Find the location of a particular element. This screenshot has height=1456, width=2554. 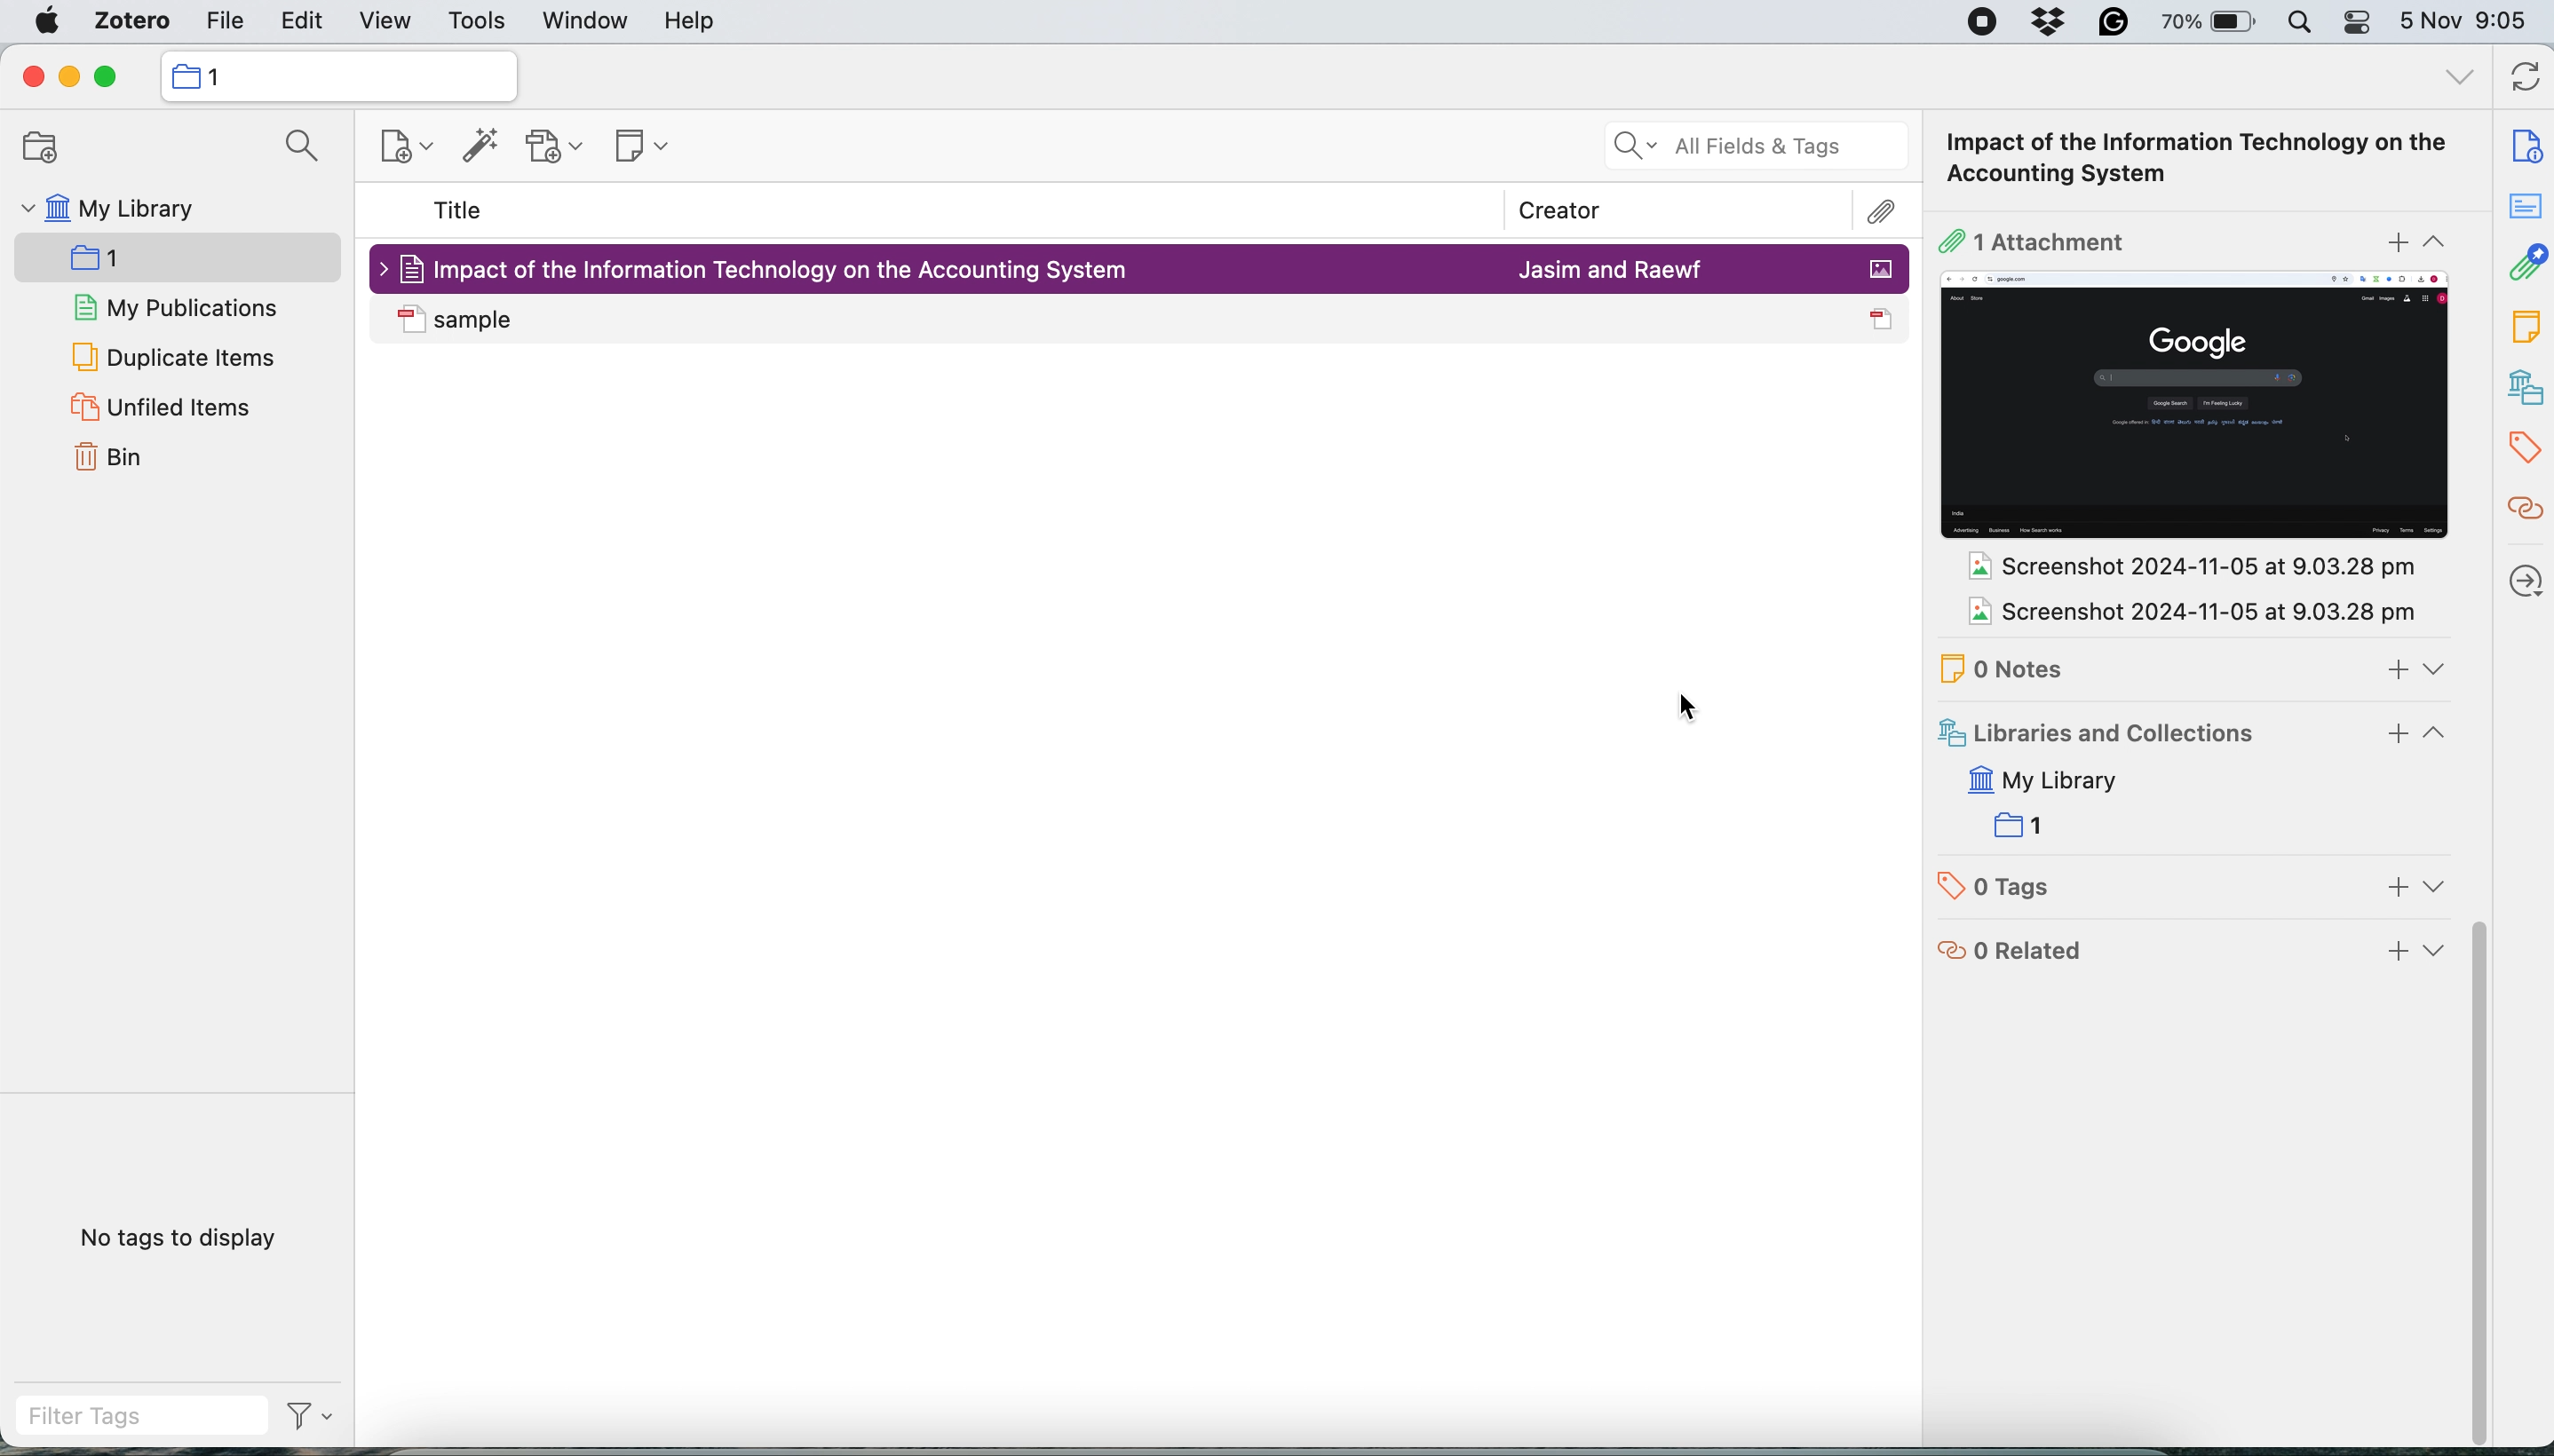

screen recorder is located at coordinates (1967, 24).